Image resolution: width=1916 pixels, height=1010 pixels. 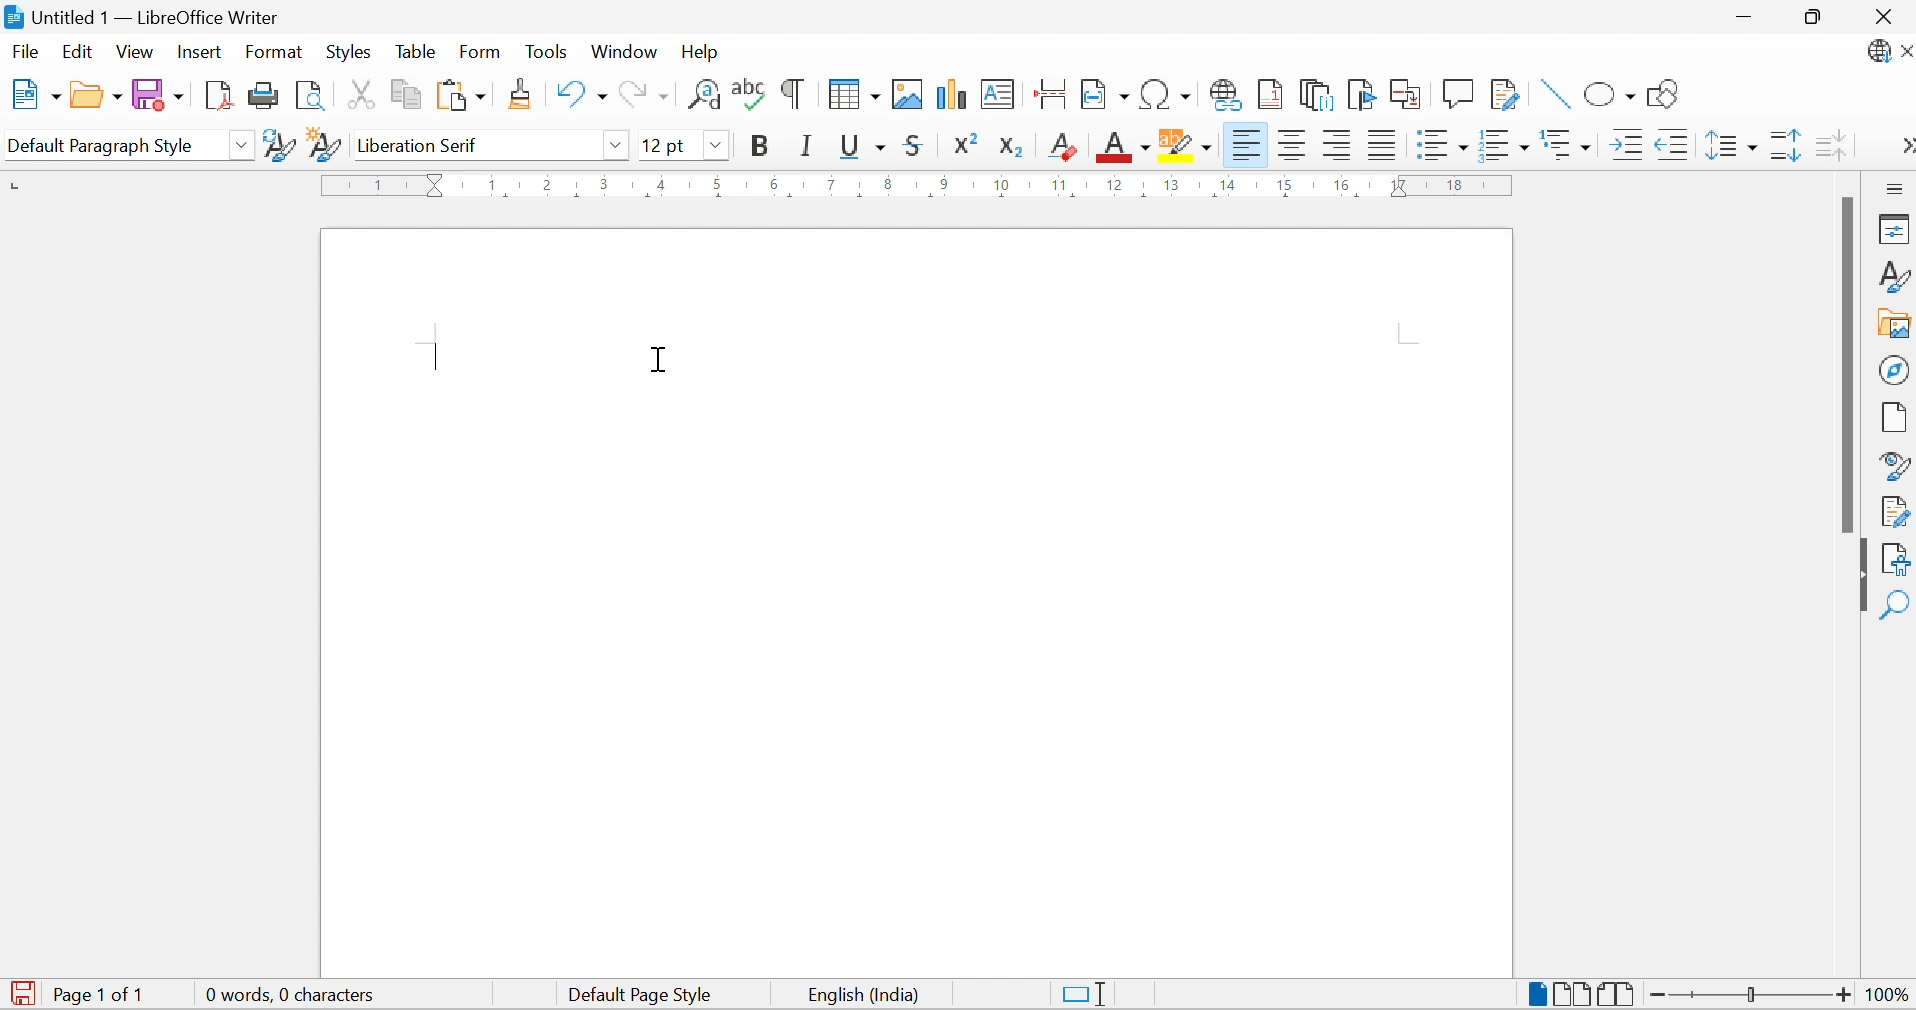 I want to click on View, so click(x=135, y=52).